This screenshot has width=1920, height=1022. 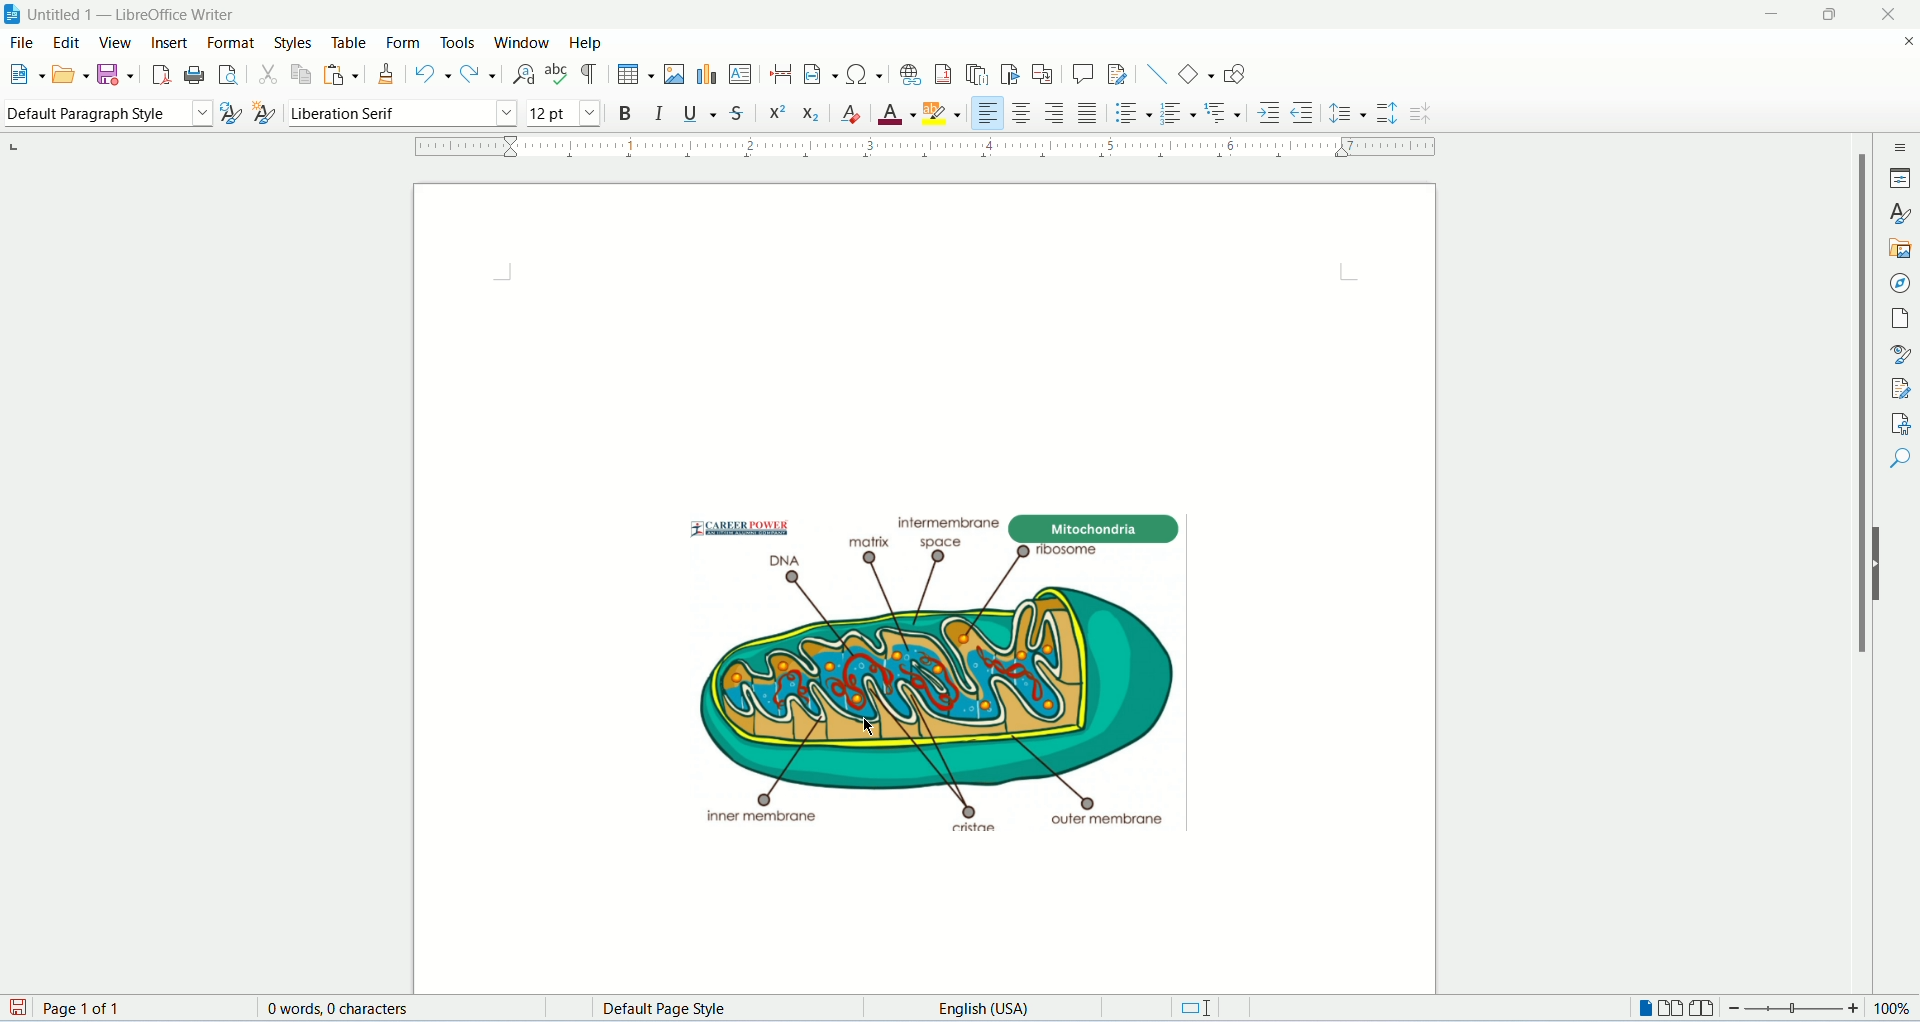 I want to click on book view, so click(x=1701, y=1009).